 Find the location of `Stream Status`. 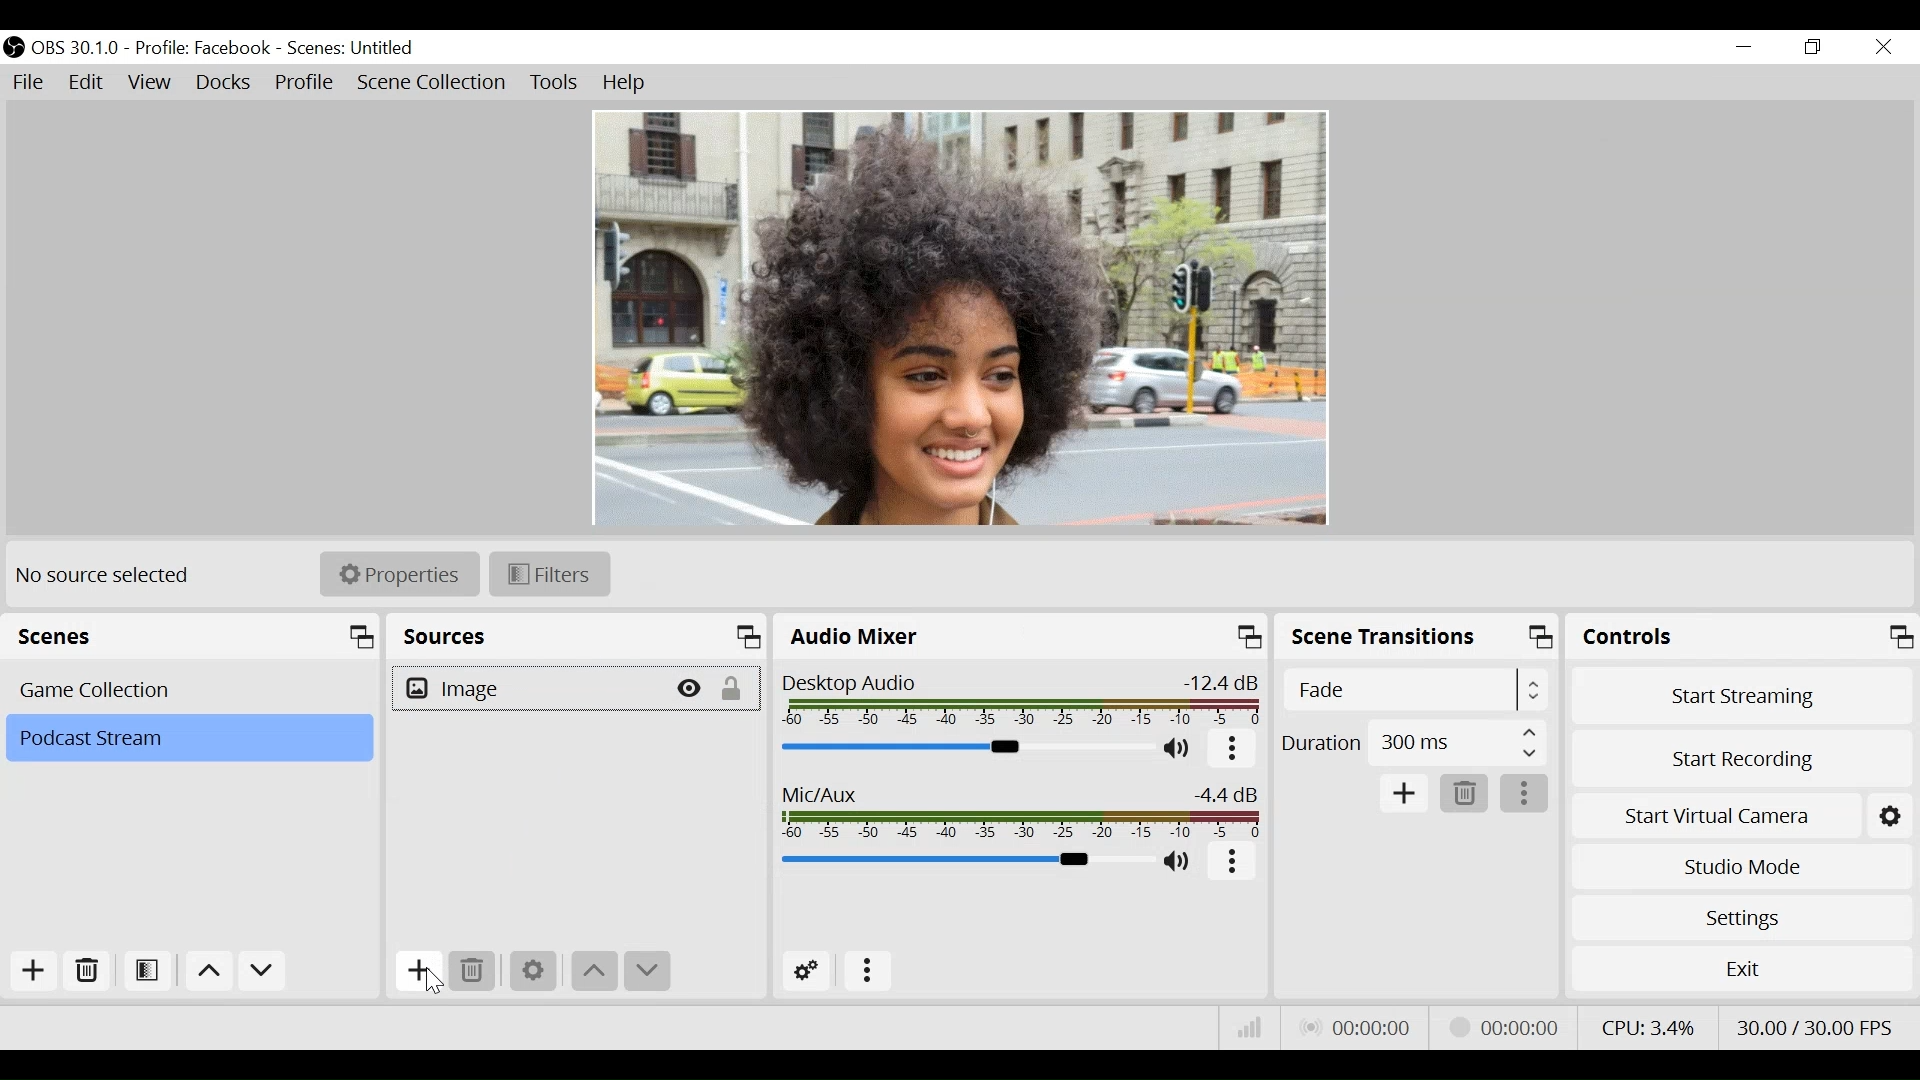

Stream Status is located at coordinates (1505, 1025).